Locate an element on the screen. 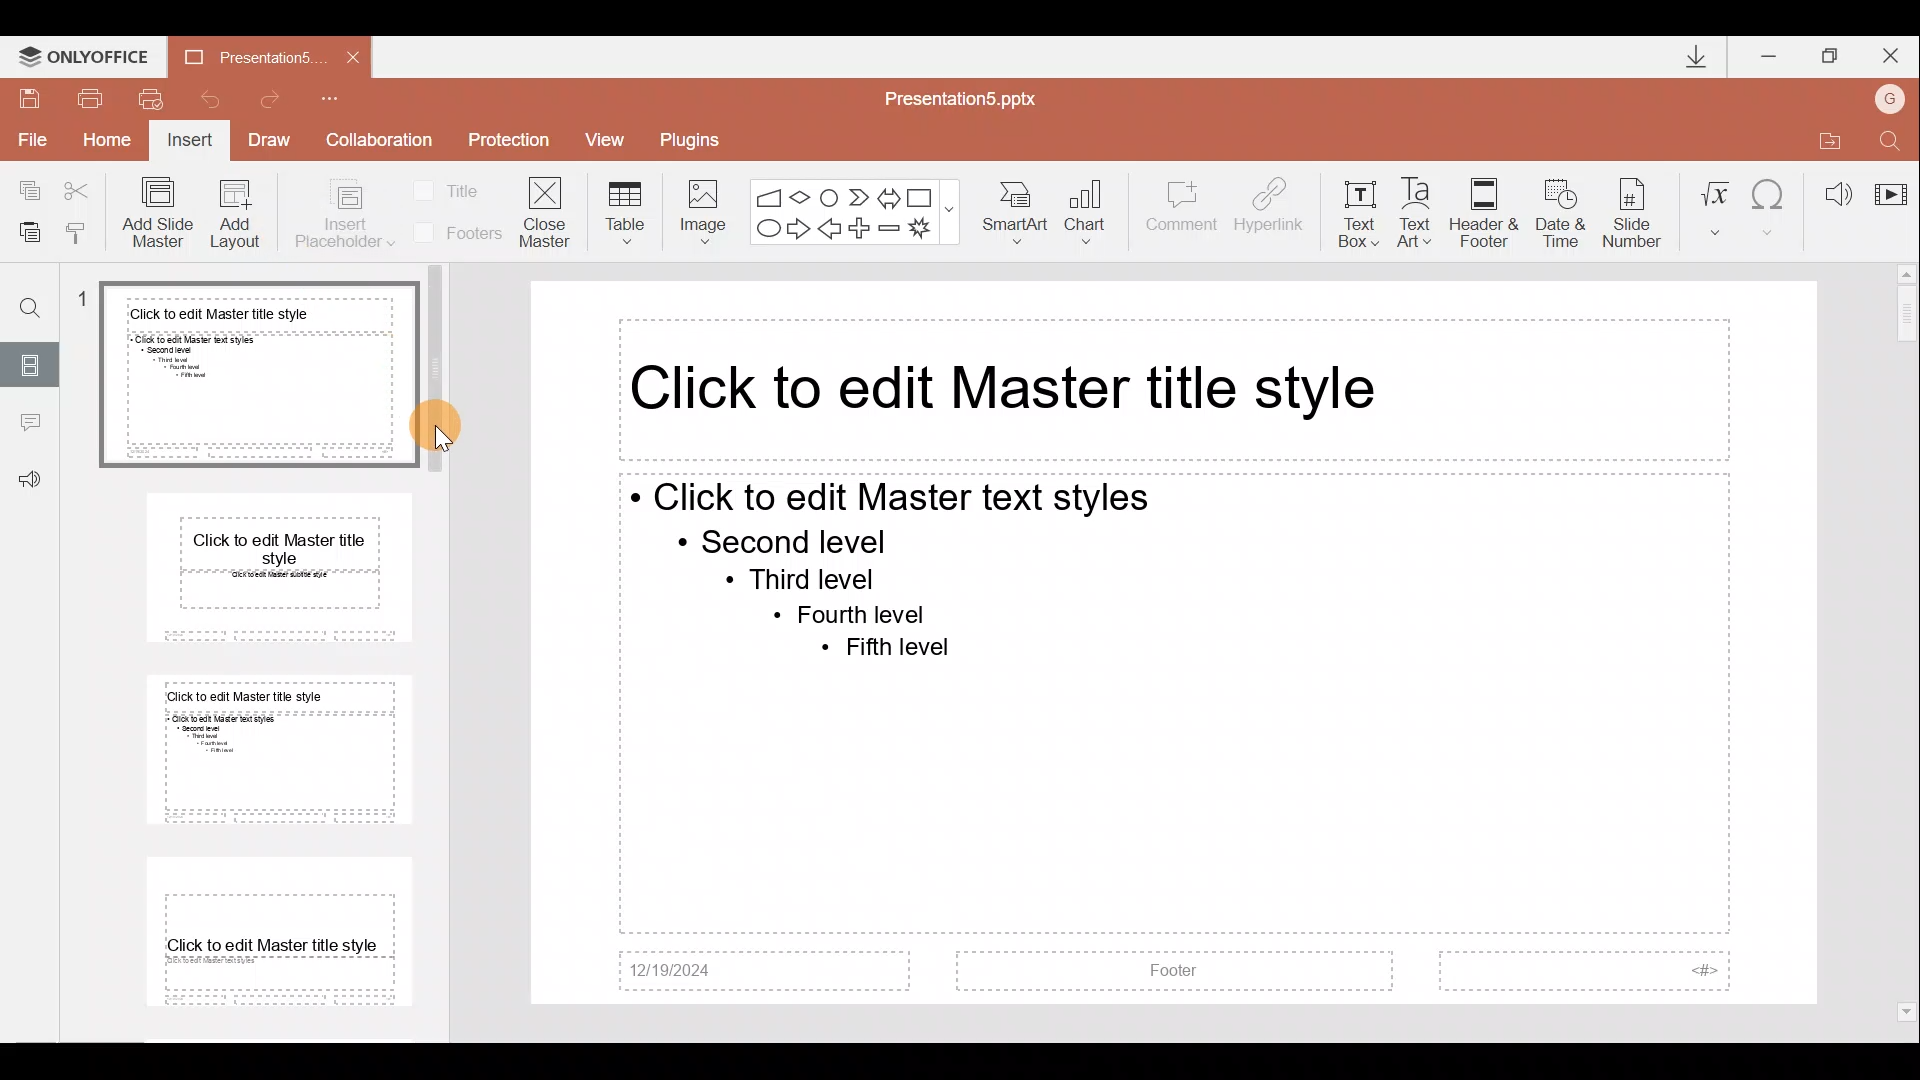 The height and width of the screenshot is (1080, 1920). Text box is located at coordinates (1358, 209).